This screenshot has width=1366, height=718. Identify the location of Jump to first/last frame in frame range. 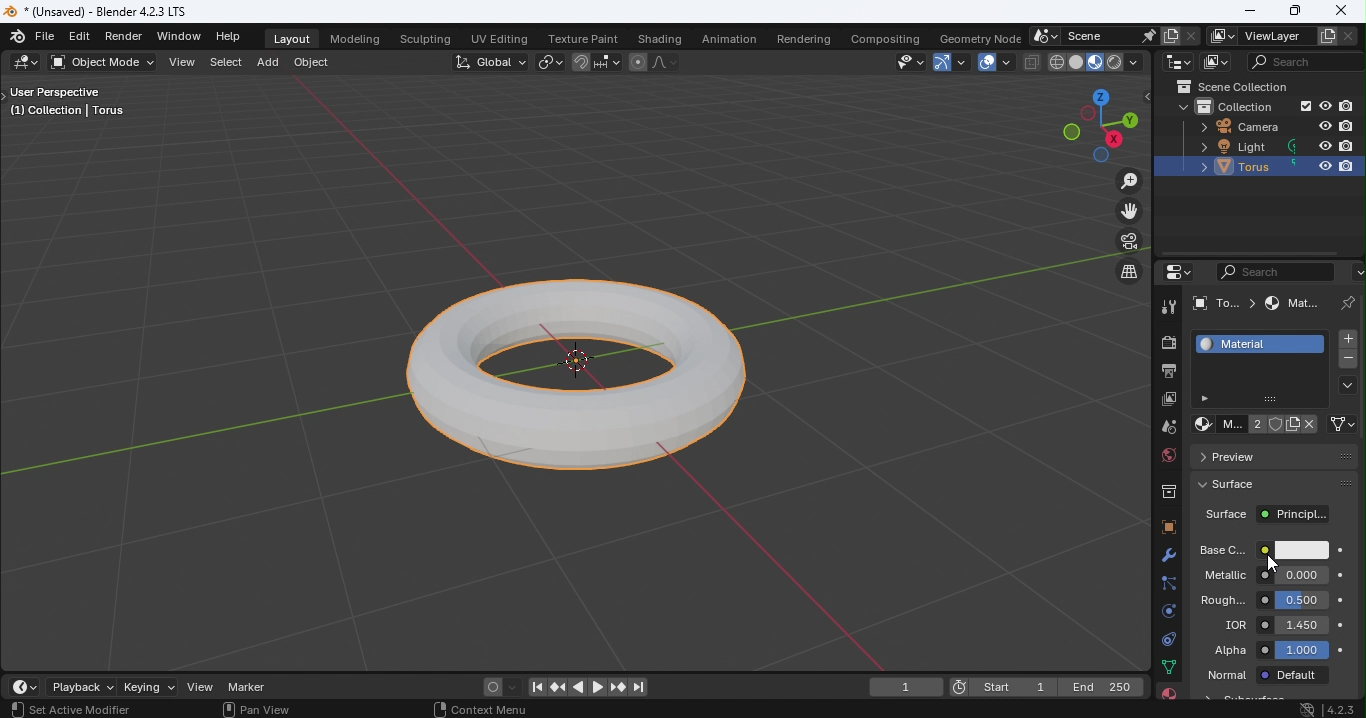
(641, 687).